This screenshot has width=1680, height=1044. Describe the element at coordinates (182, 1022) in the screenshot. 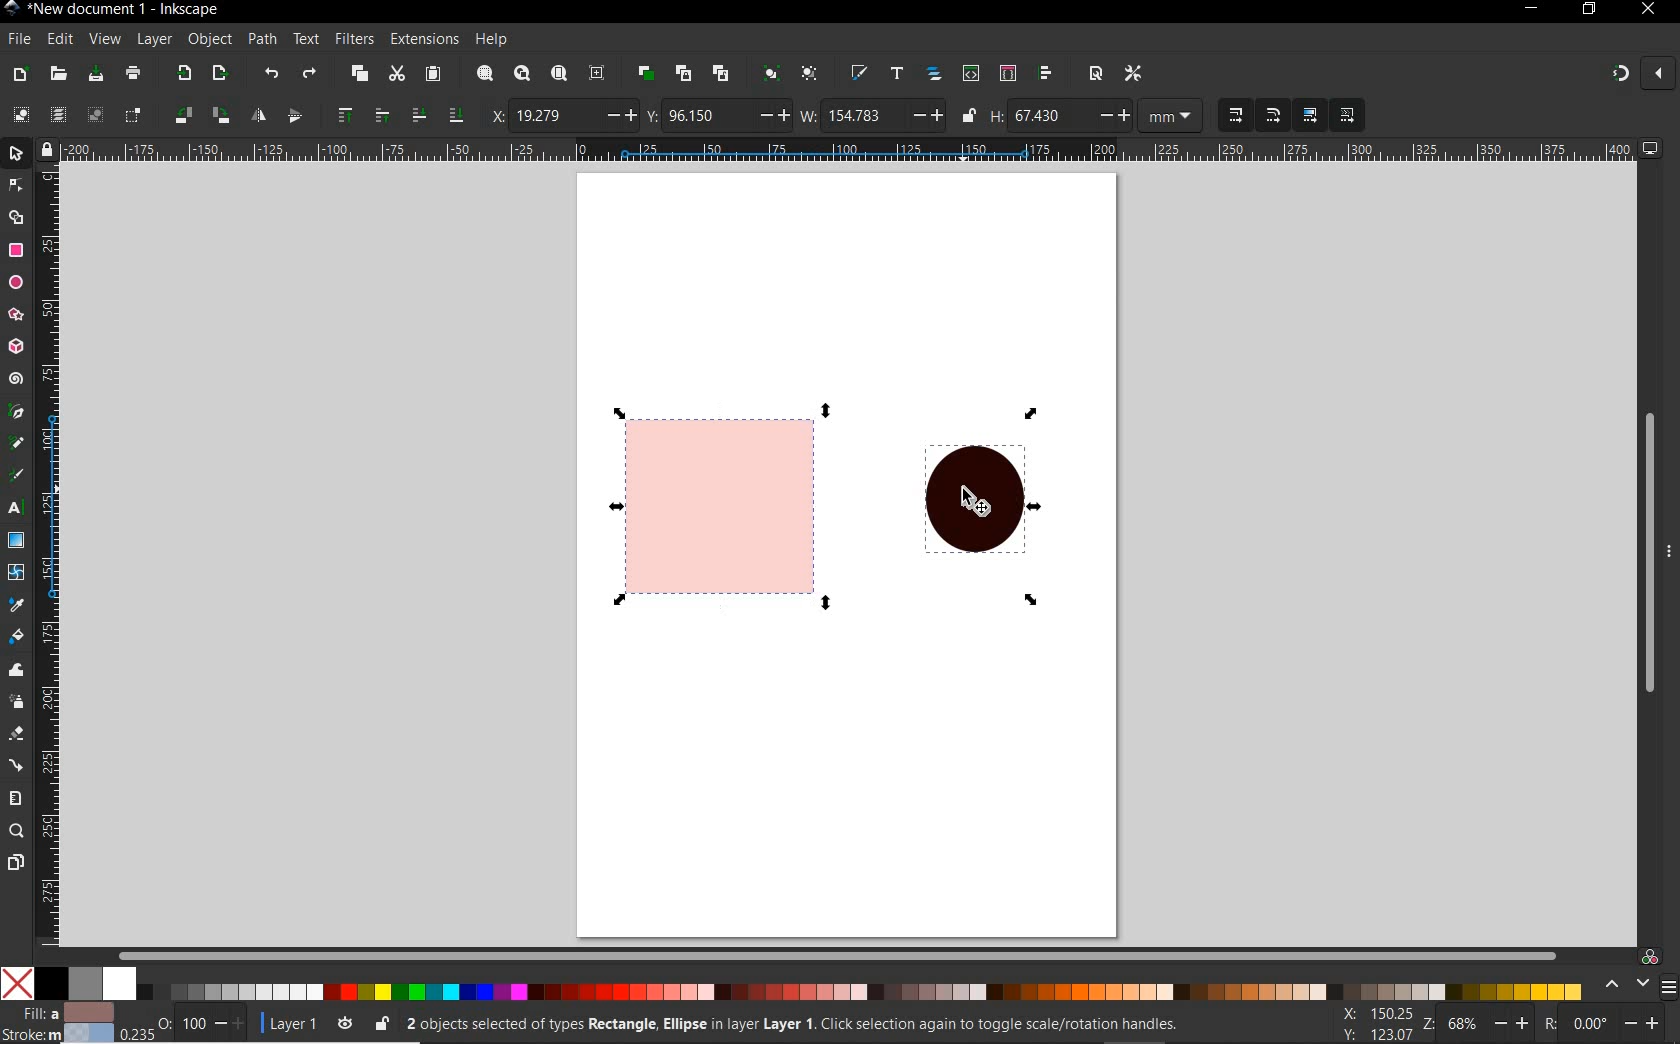

I see `OPACITY` at that location.